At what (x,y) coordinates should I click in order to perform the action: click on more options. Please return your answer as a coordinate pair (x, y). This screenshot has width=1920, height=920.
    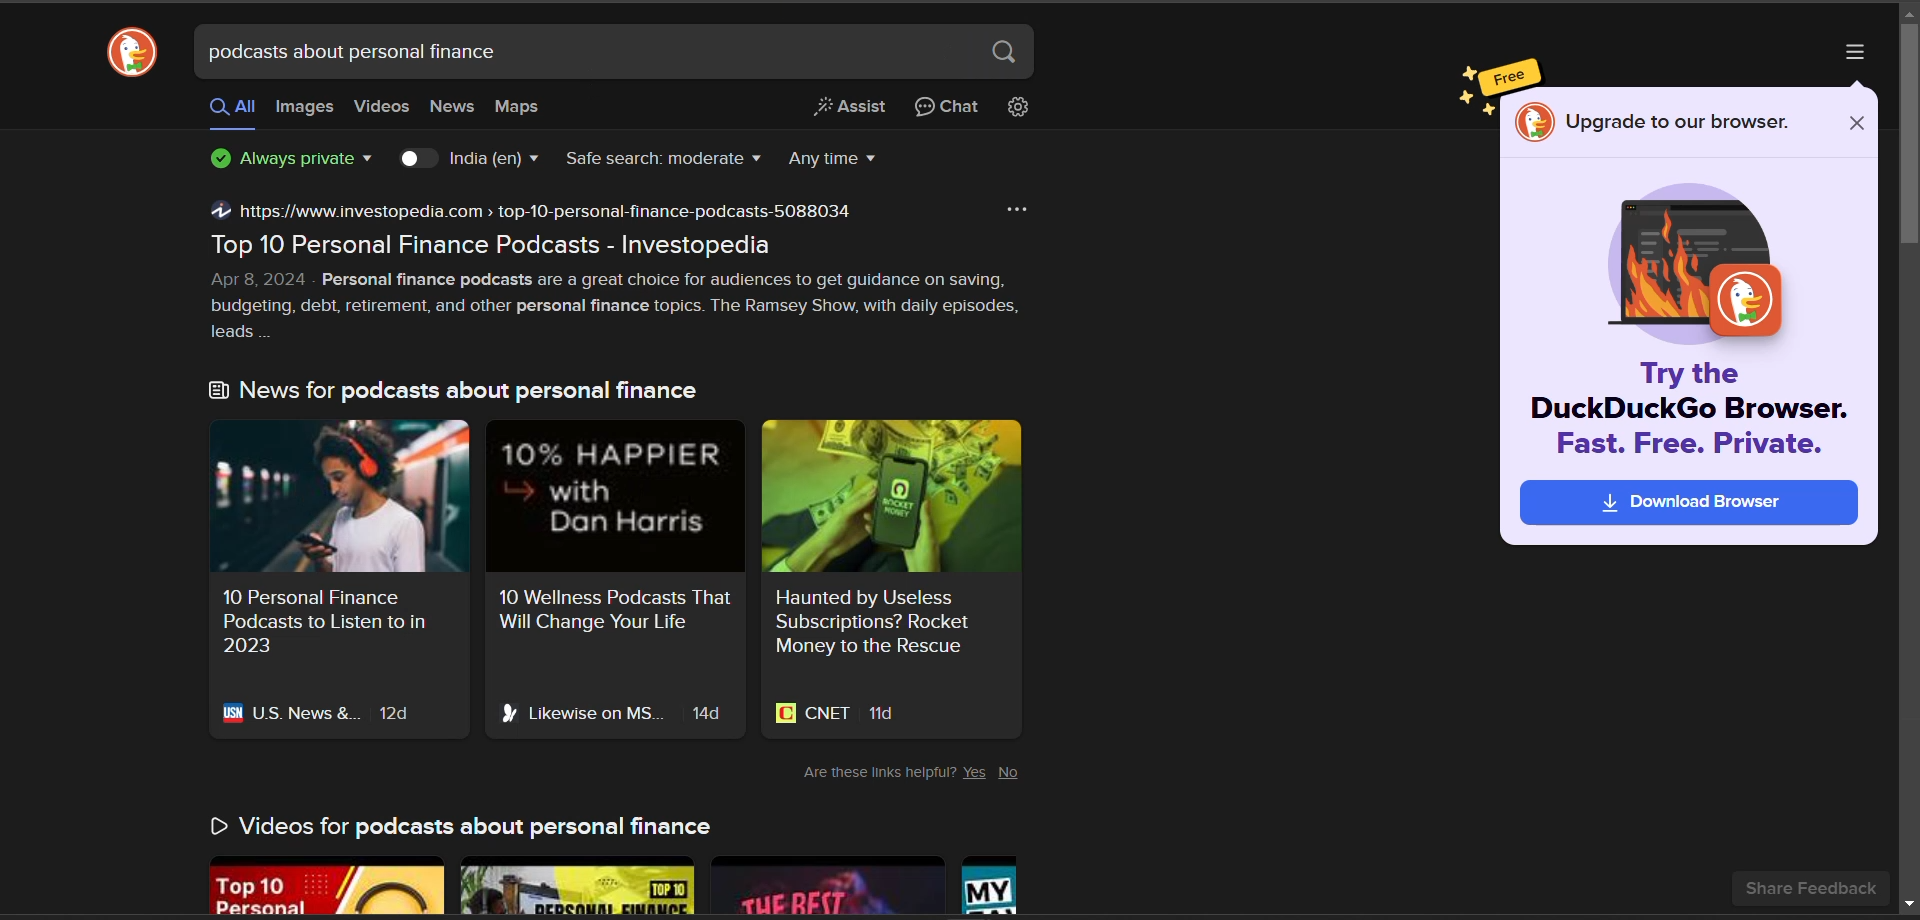
    Looking at the image, I should click on (1856, 54).